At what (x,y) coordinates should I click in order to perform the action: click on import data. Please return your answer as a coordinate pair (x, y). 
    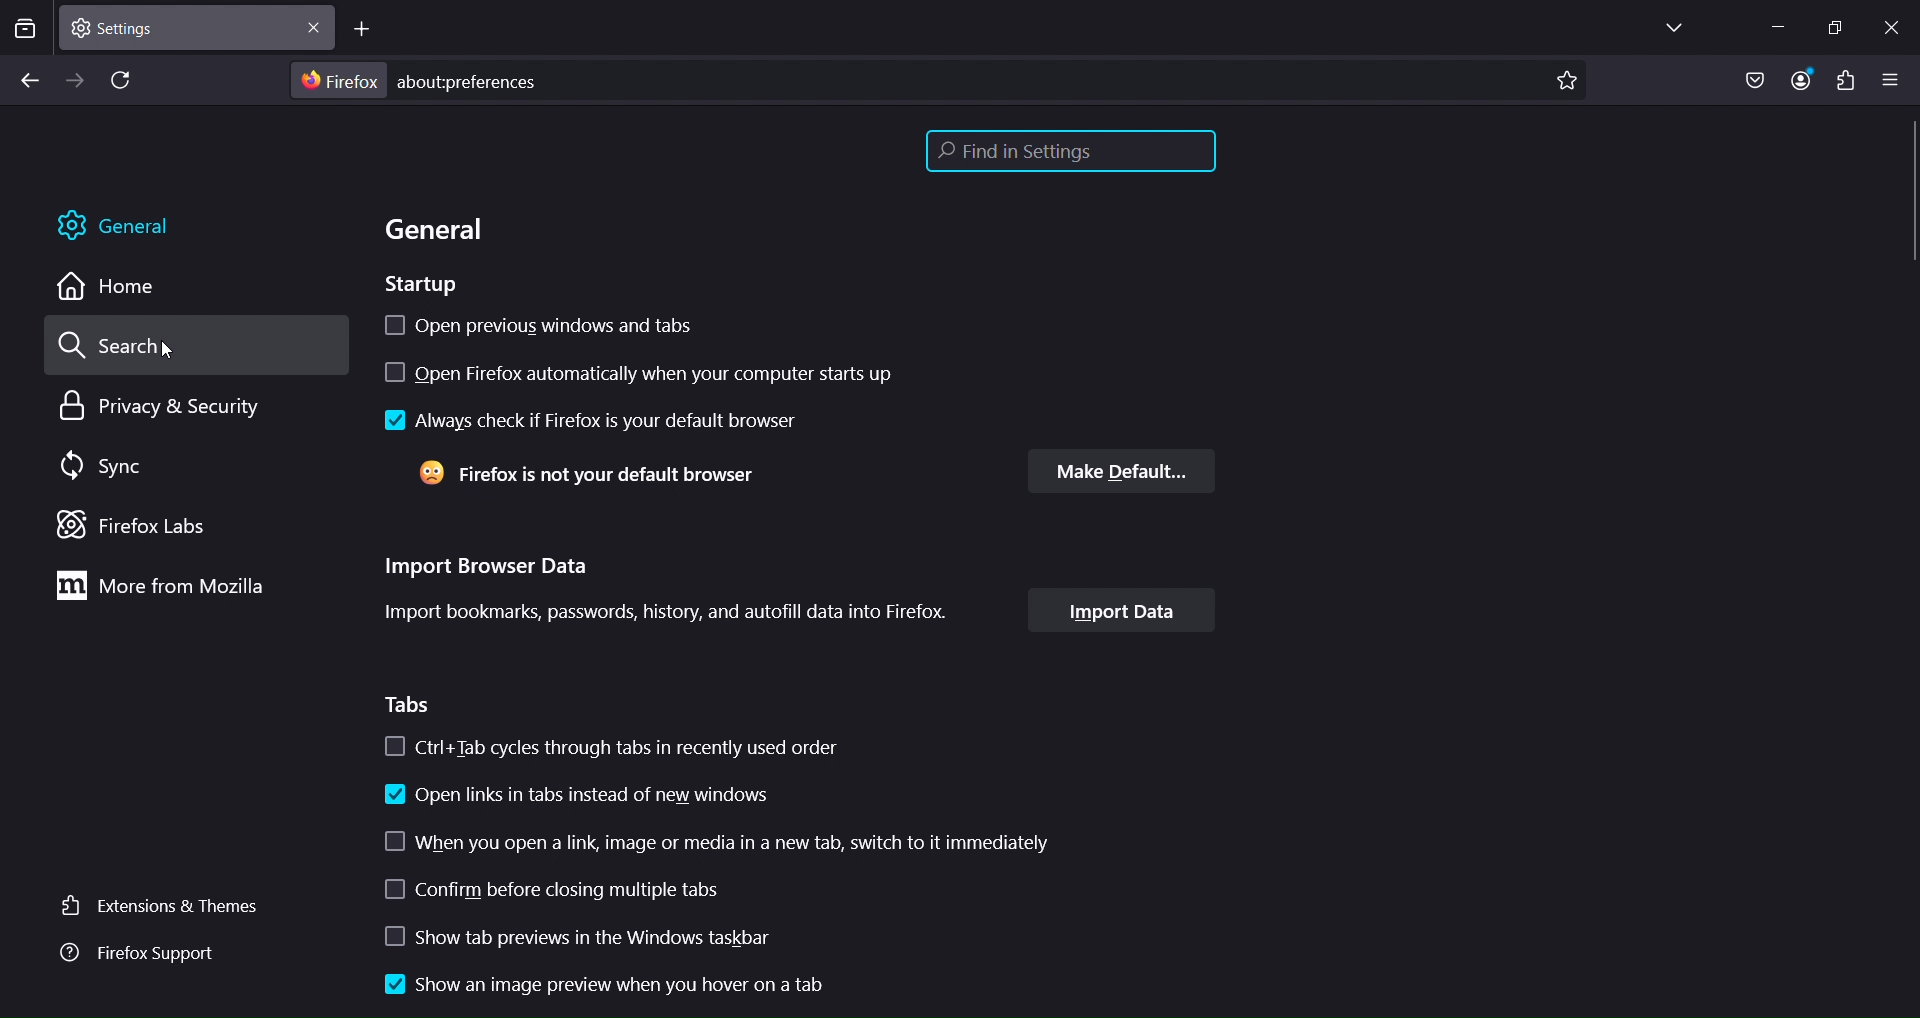
    Looking at the image, I should click on (1120, 612).